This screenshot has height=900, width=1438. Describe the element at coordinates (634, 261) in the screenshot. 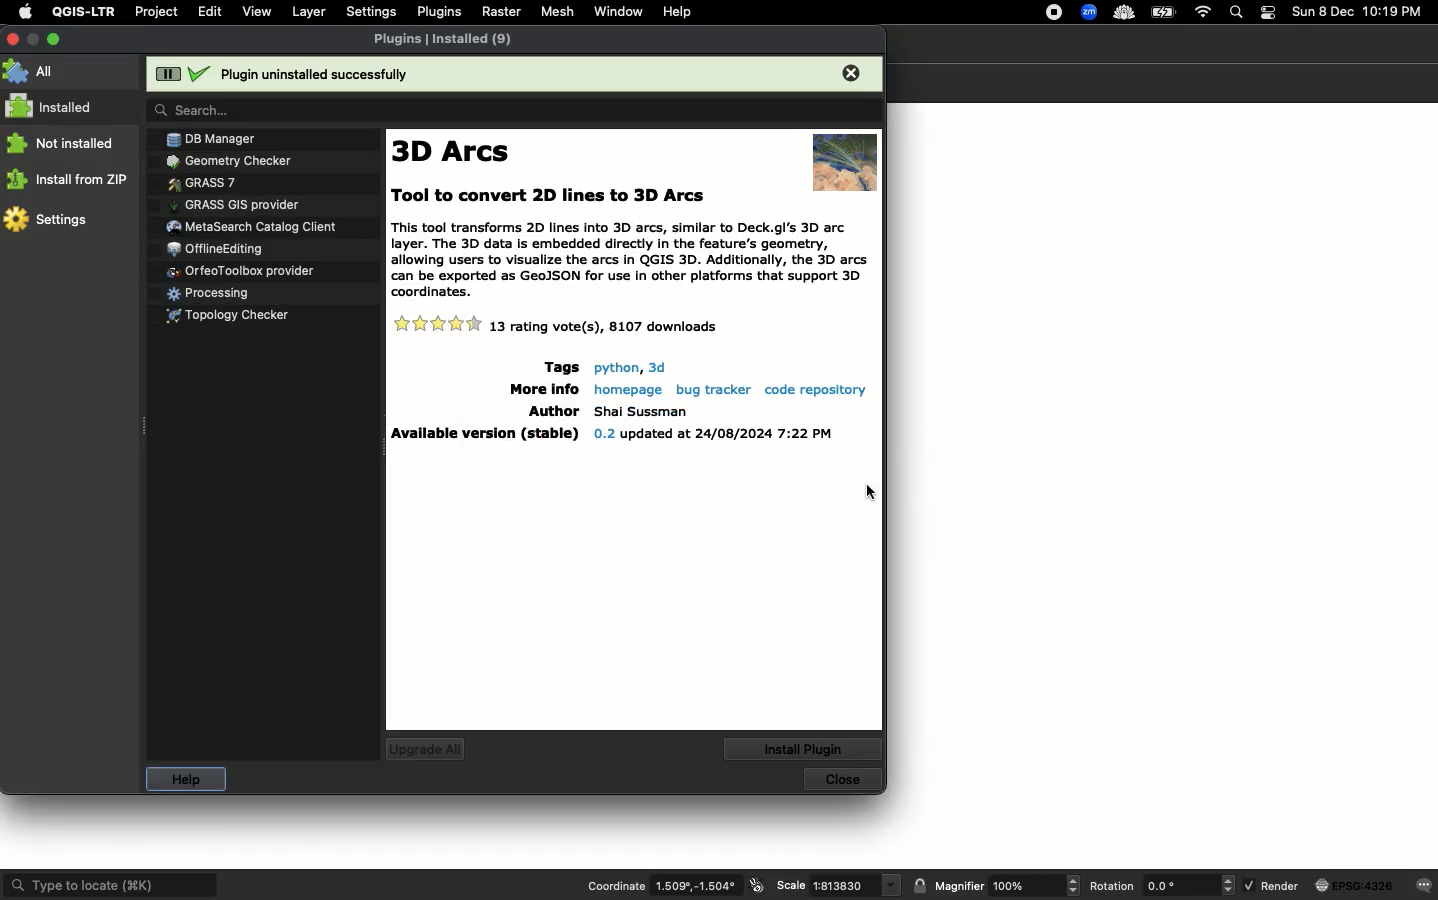

I see `Text` at that location.